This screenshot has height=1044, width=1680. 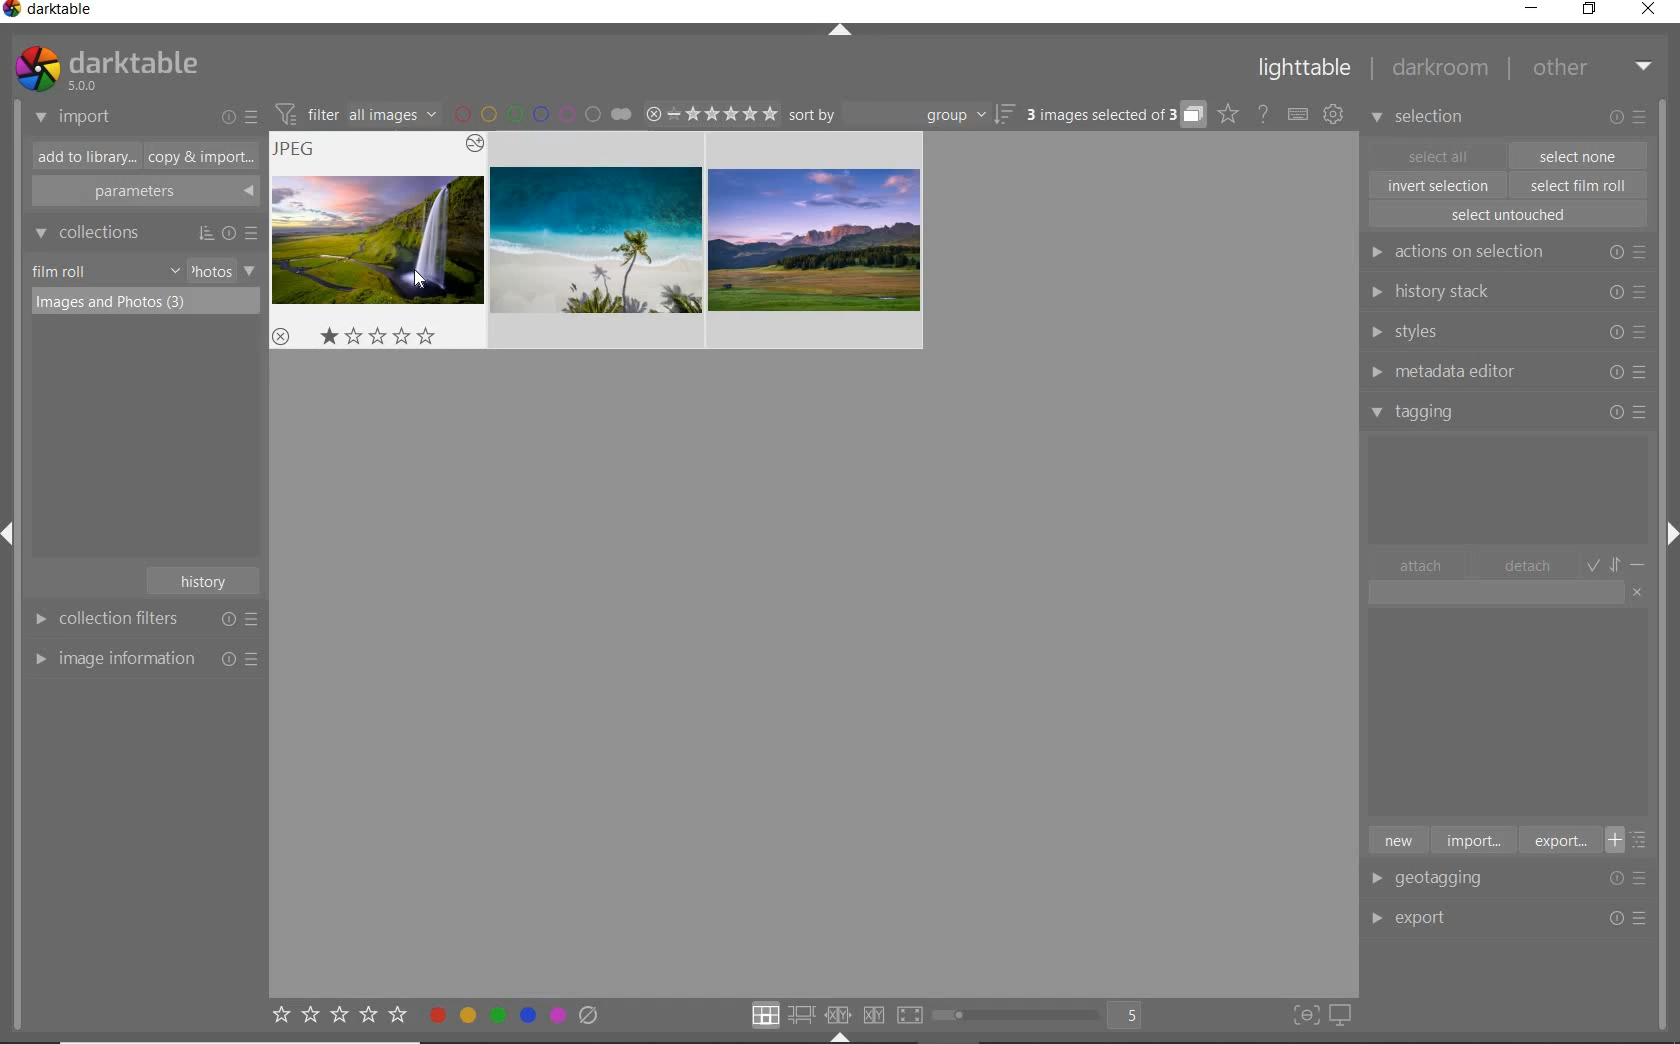 I want to click on film roll, so click(x=61, y=271).